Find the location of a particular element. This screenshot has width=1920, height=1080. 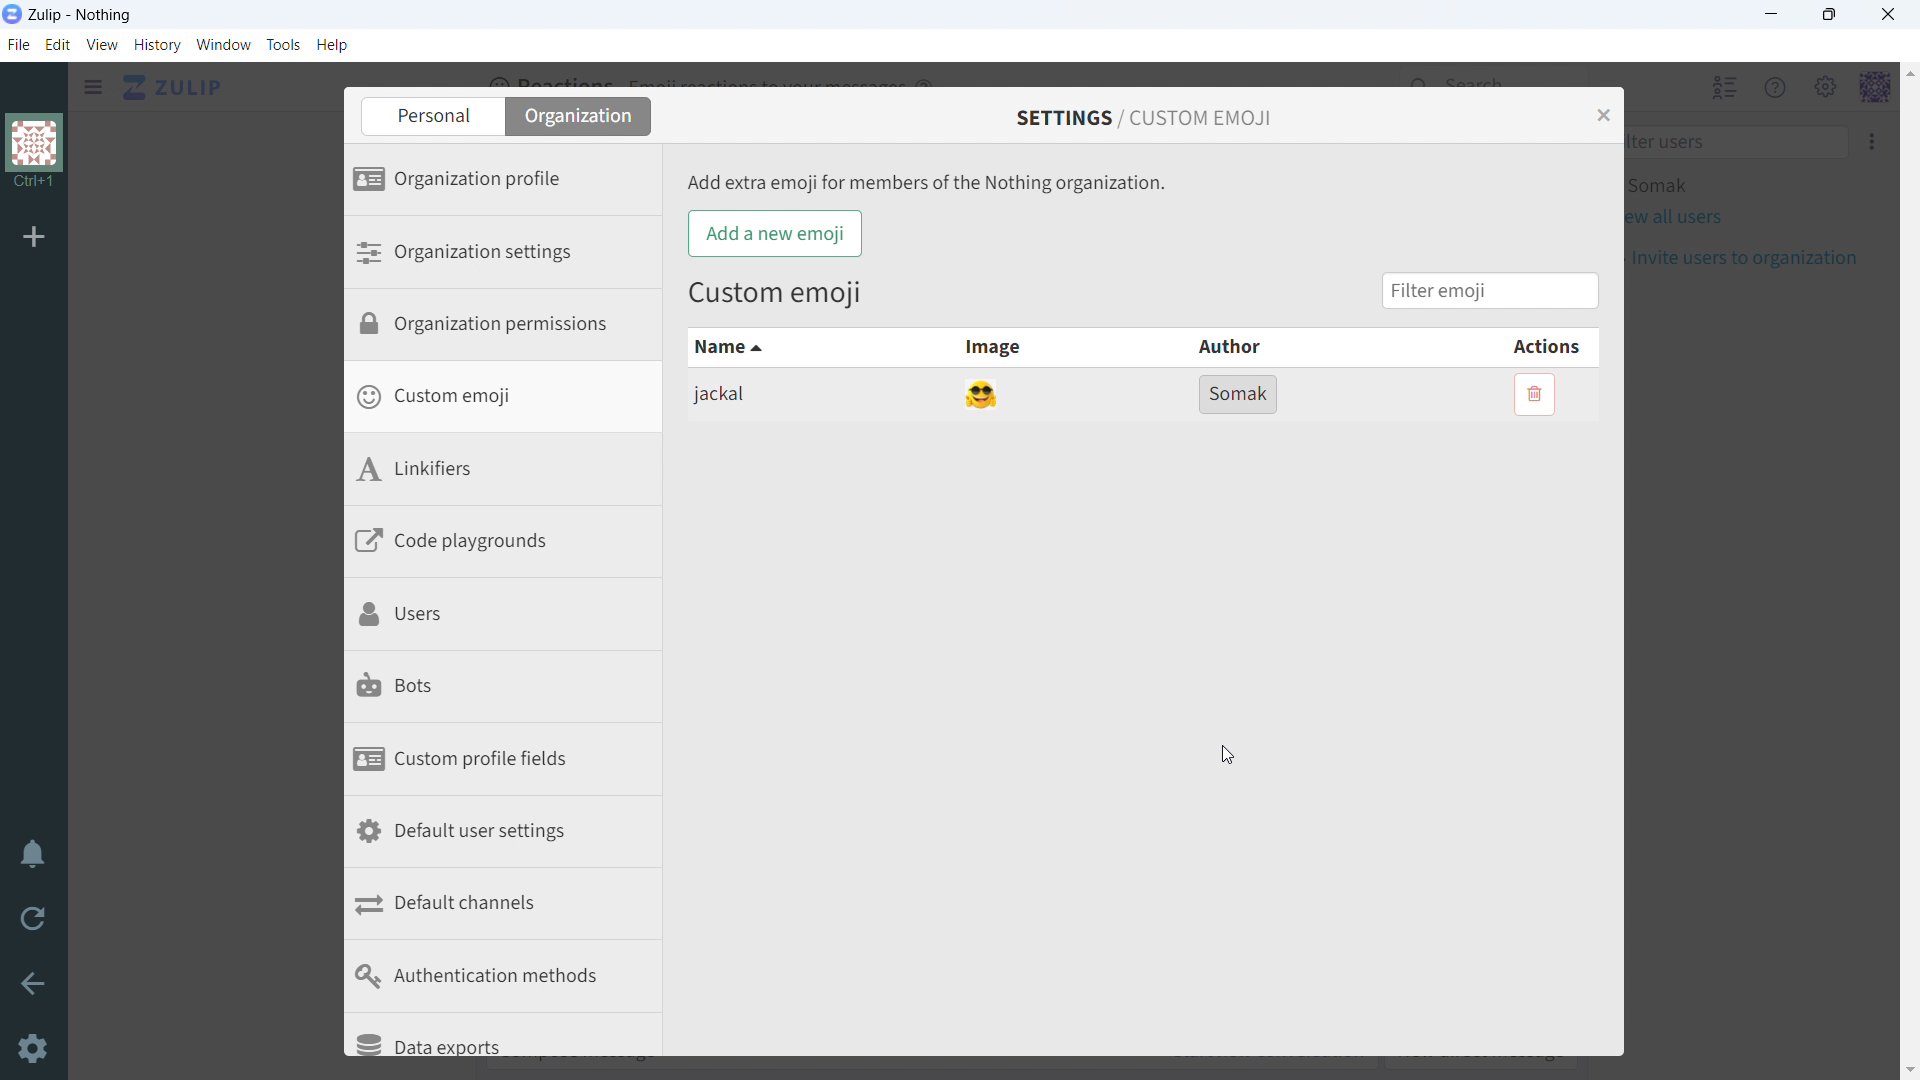

default user settings is located at coordinates (514, 834).